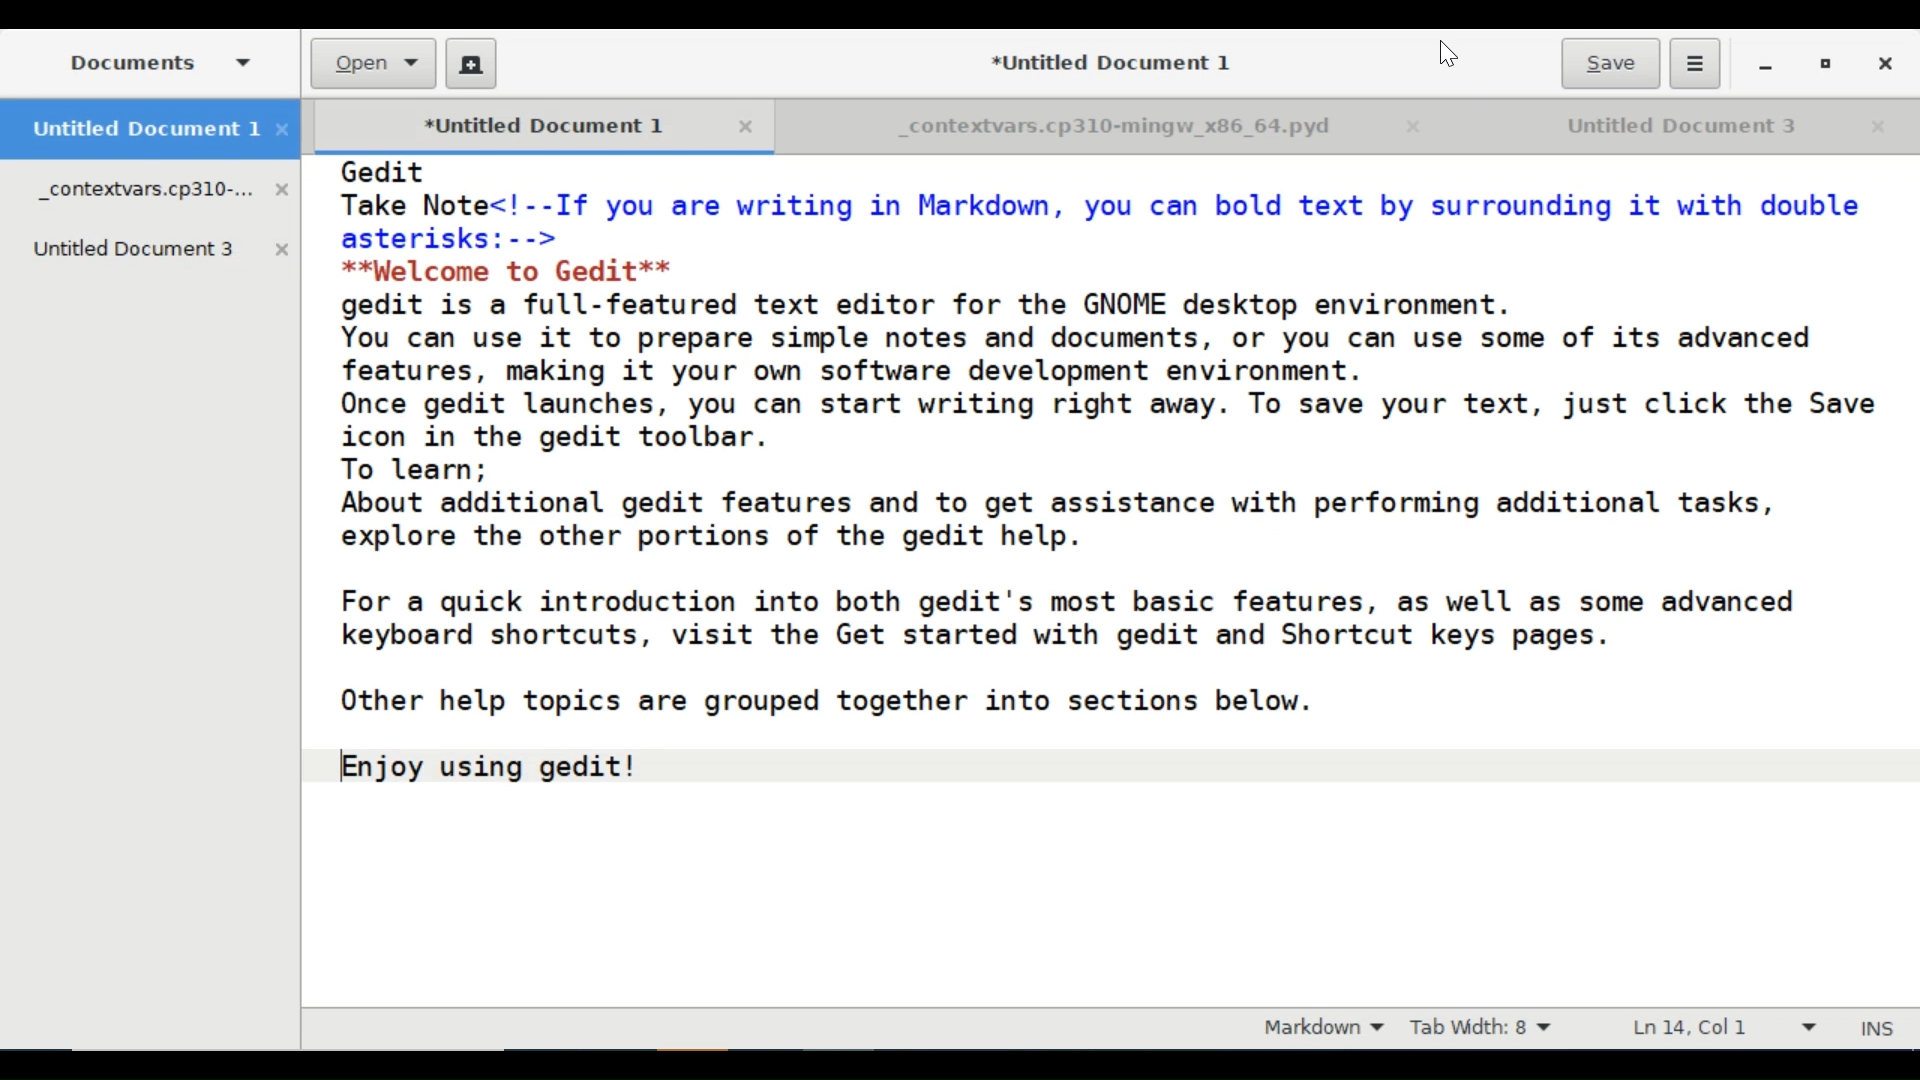 This screenshot has width=1920, height=1080. What do you see at coordinates (1655, 126) in the screenshot?
I see `Untitled Document Tab` at bounding box center [1655, 126].